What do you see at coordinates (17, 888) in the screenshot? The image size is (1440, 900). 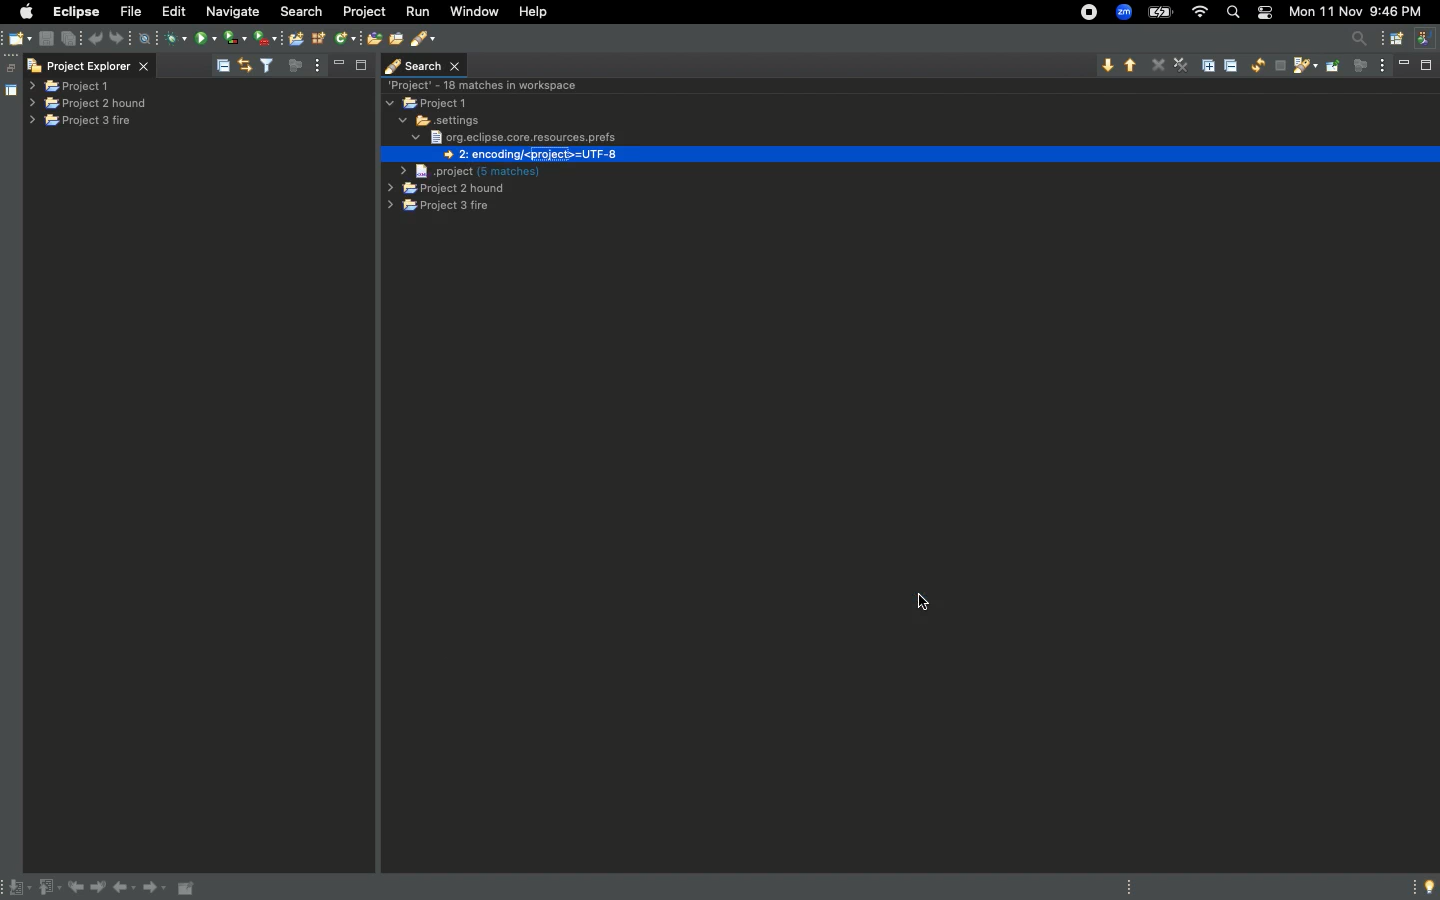 I see `Next annotation` at bounding box center [17, 888].